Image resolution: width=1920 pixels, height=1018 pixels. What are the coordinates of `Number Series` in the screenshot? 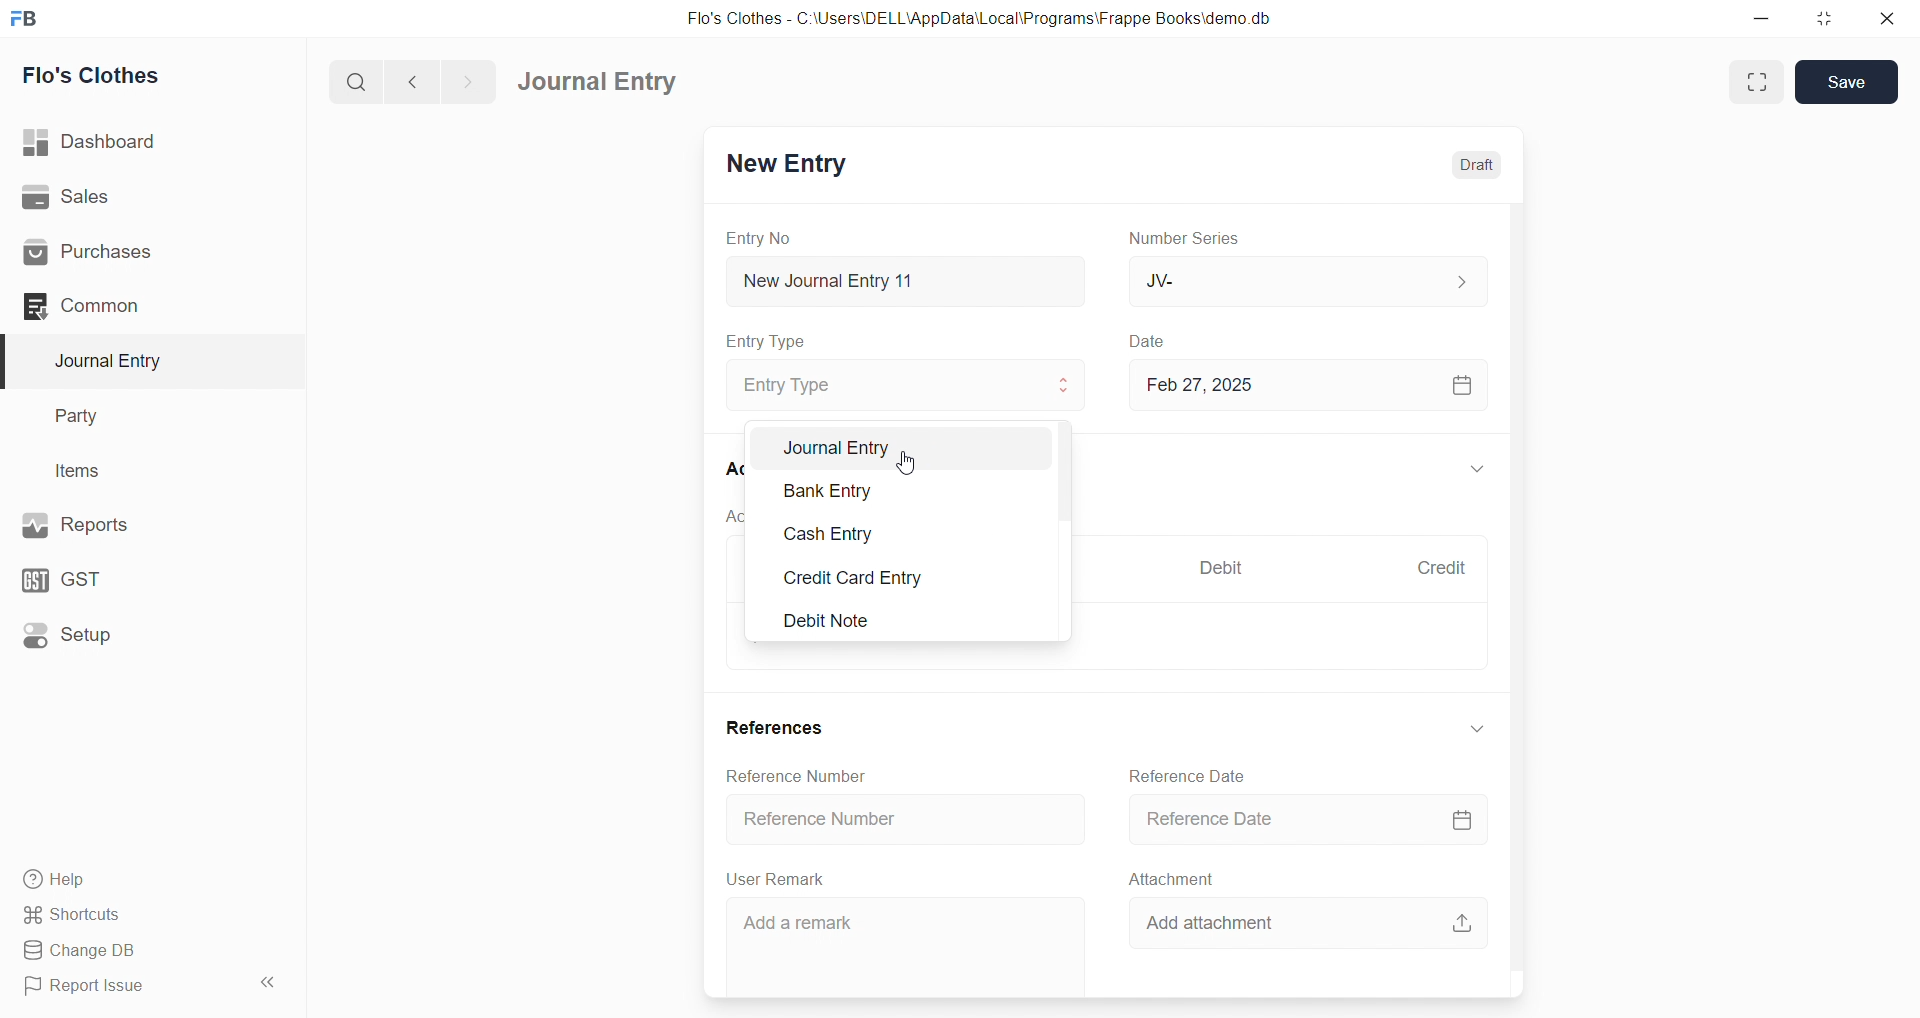 It's located at (1193, 239).